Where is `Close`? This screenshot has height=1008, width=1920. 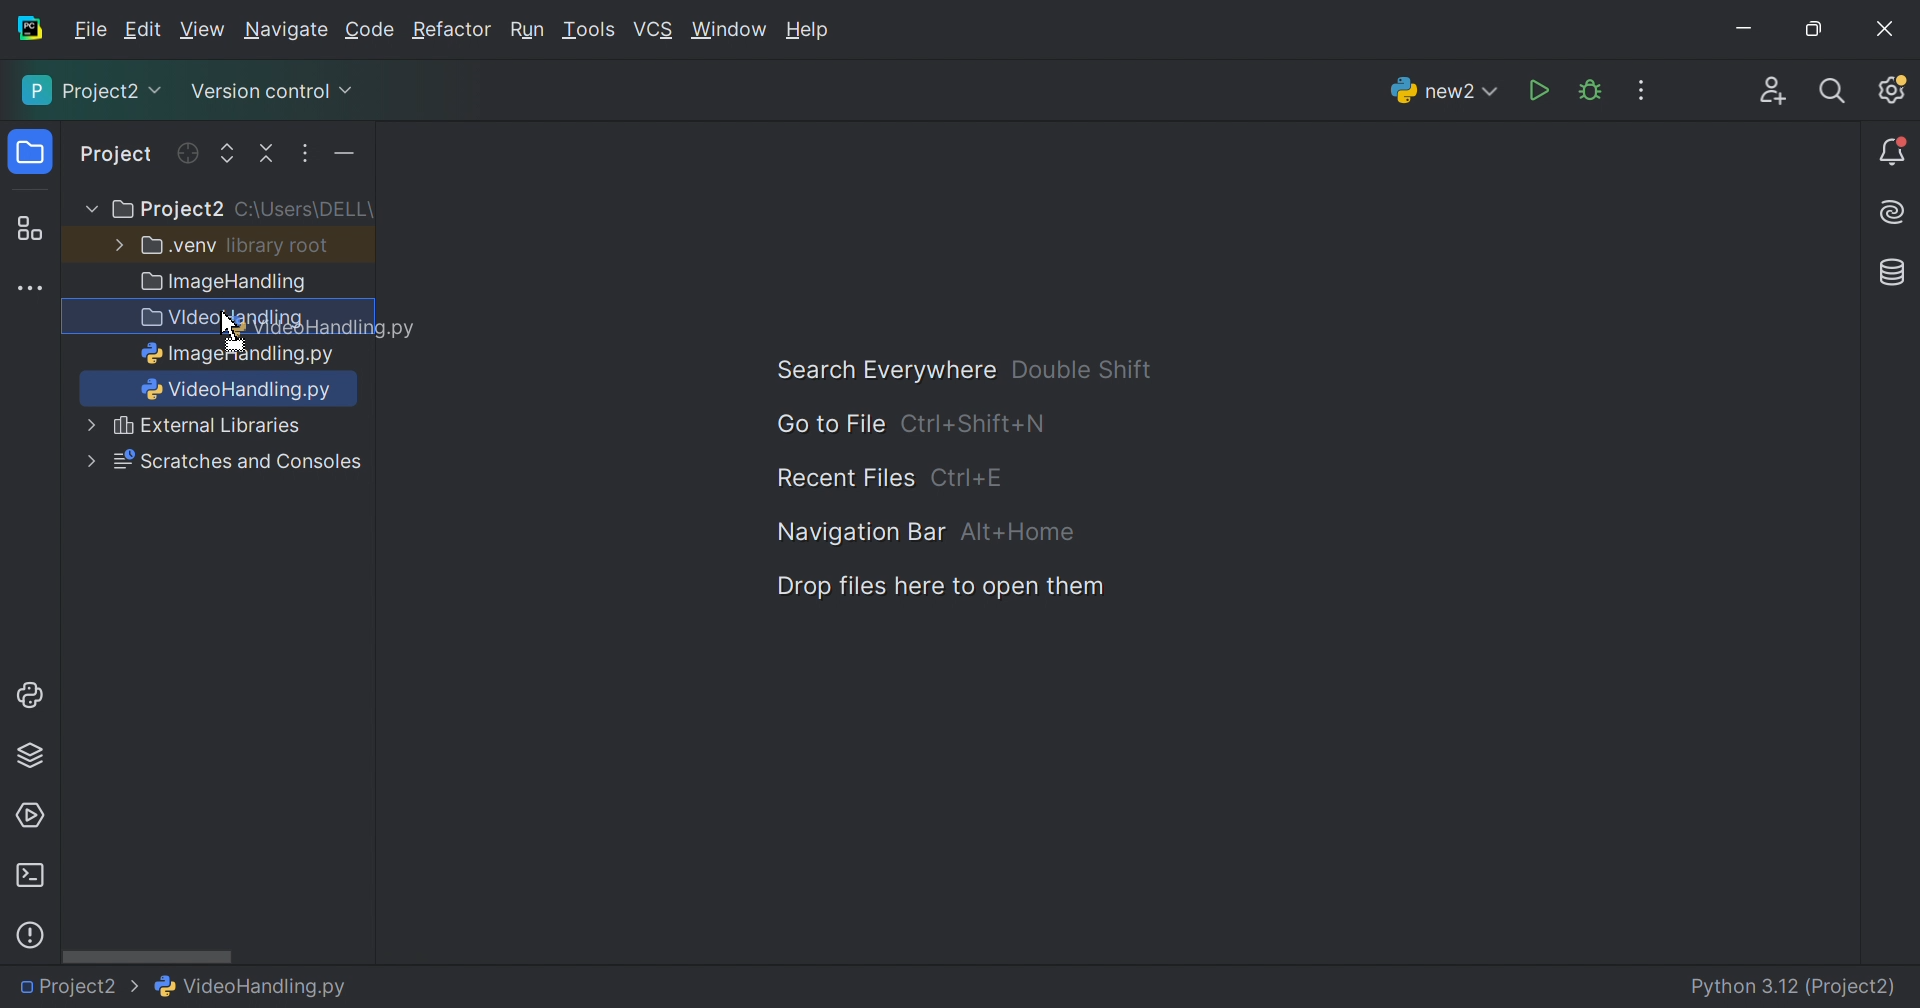 Close is located at coordinates (1885, 29).